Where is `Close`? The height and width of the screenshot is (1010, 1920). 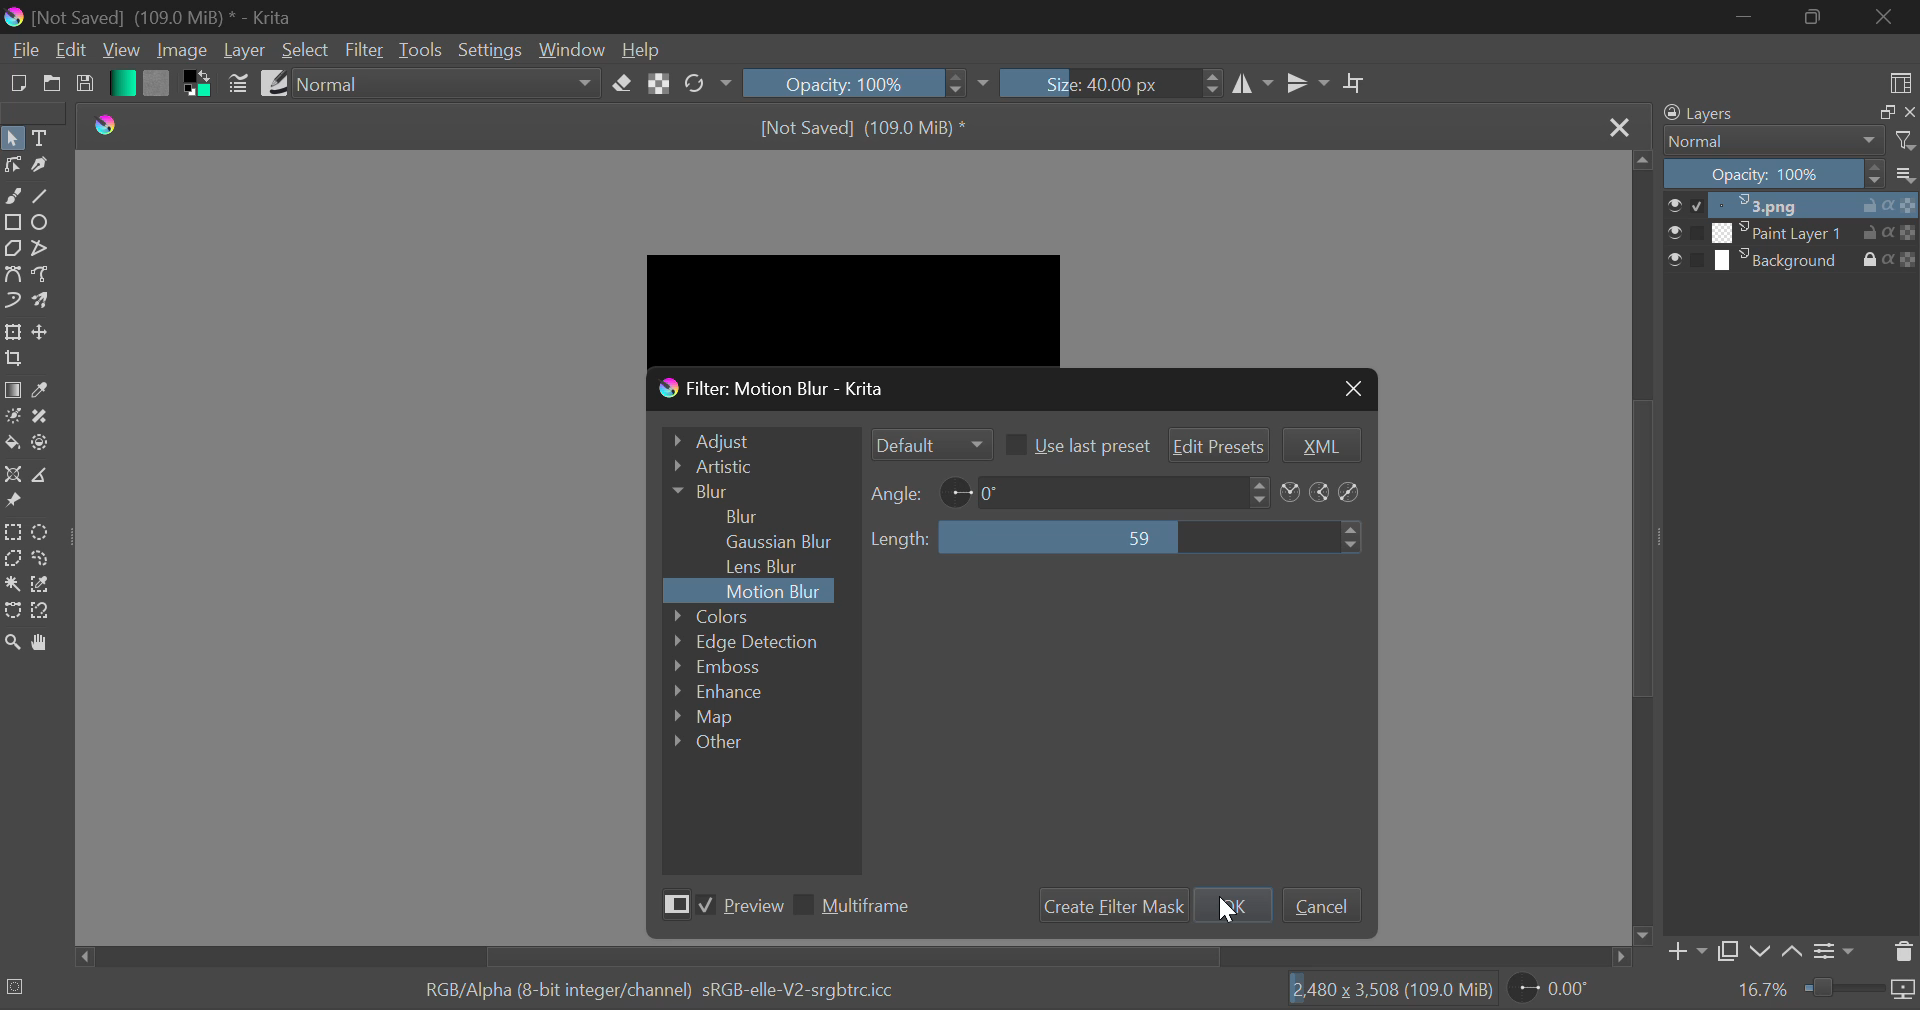
Close is located at coordinates (1884, 18).